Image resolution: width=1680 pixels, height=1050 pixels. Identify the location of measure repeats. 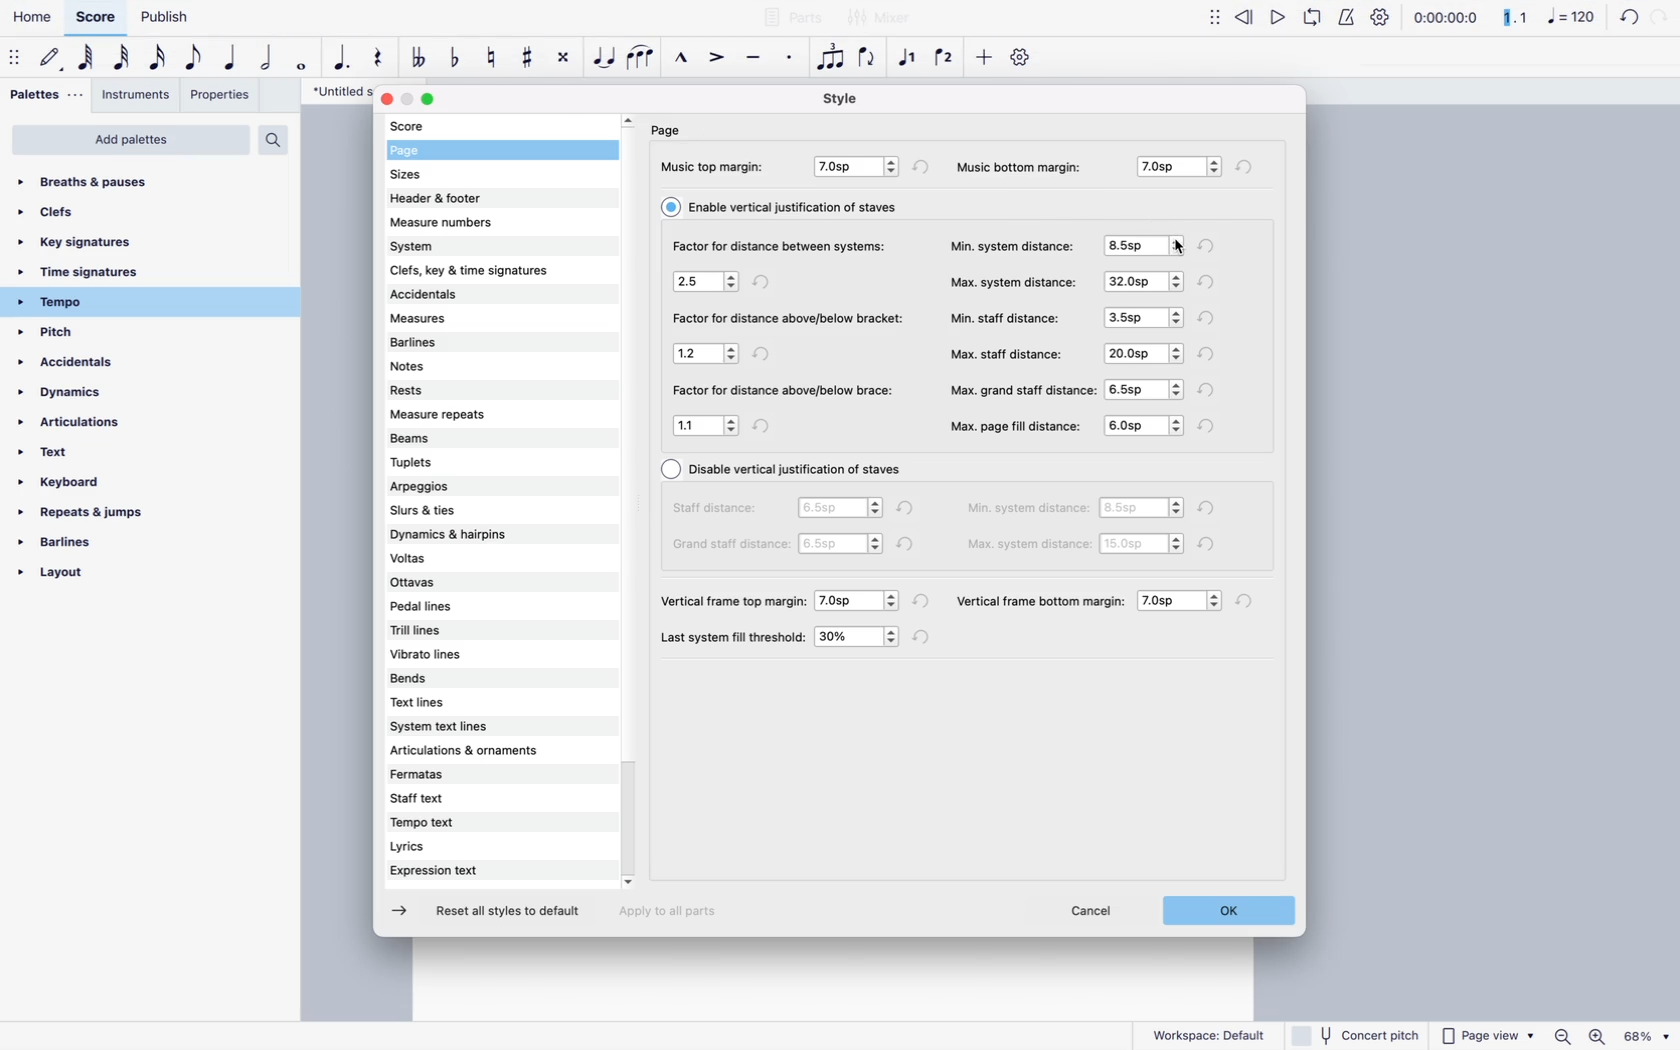
(455, 415).